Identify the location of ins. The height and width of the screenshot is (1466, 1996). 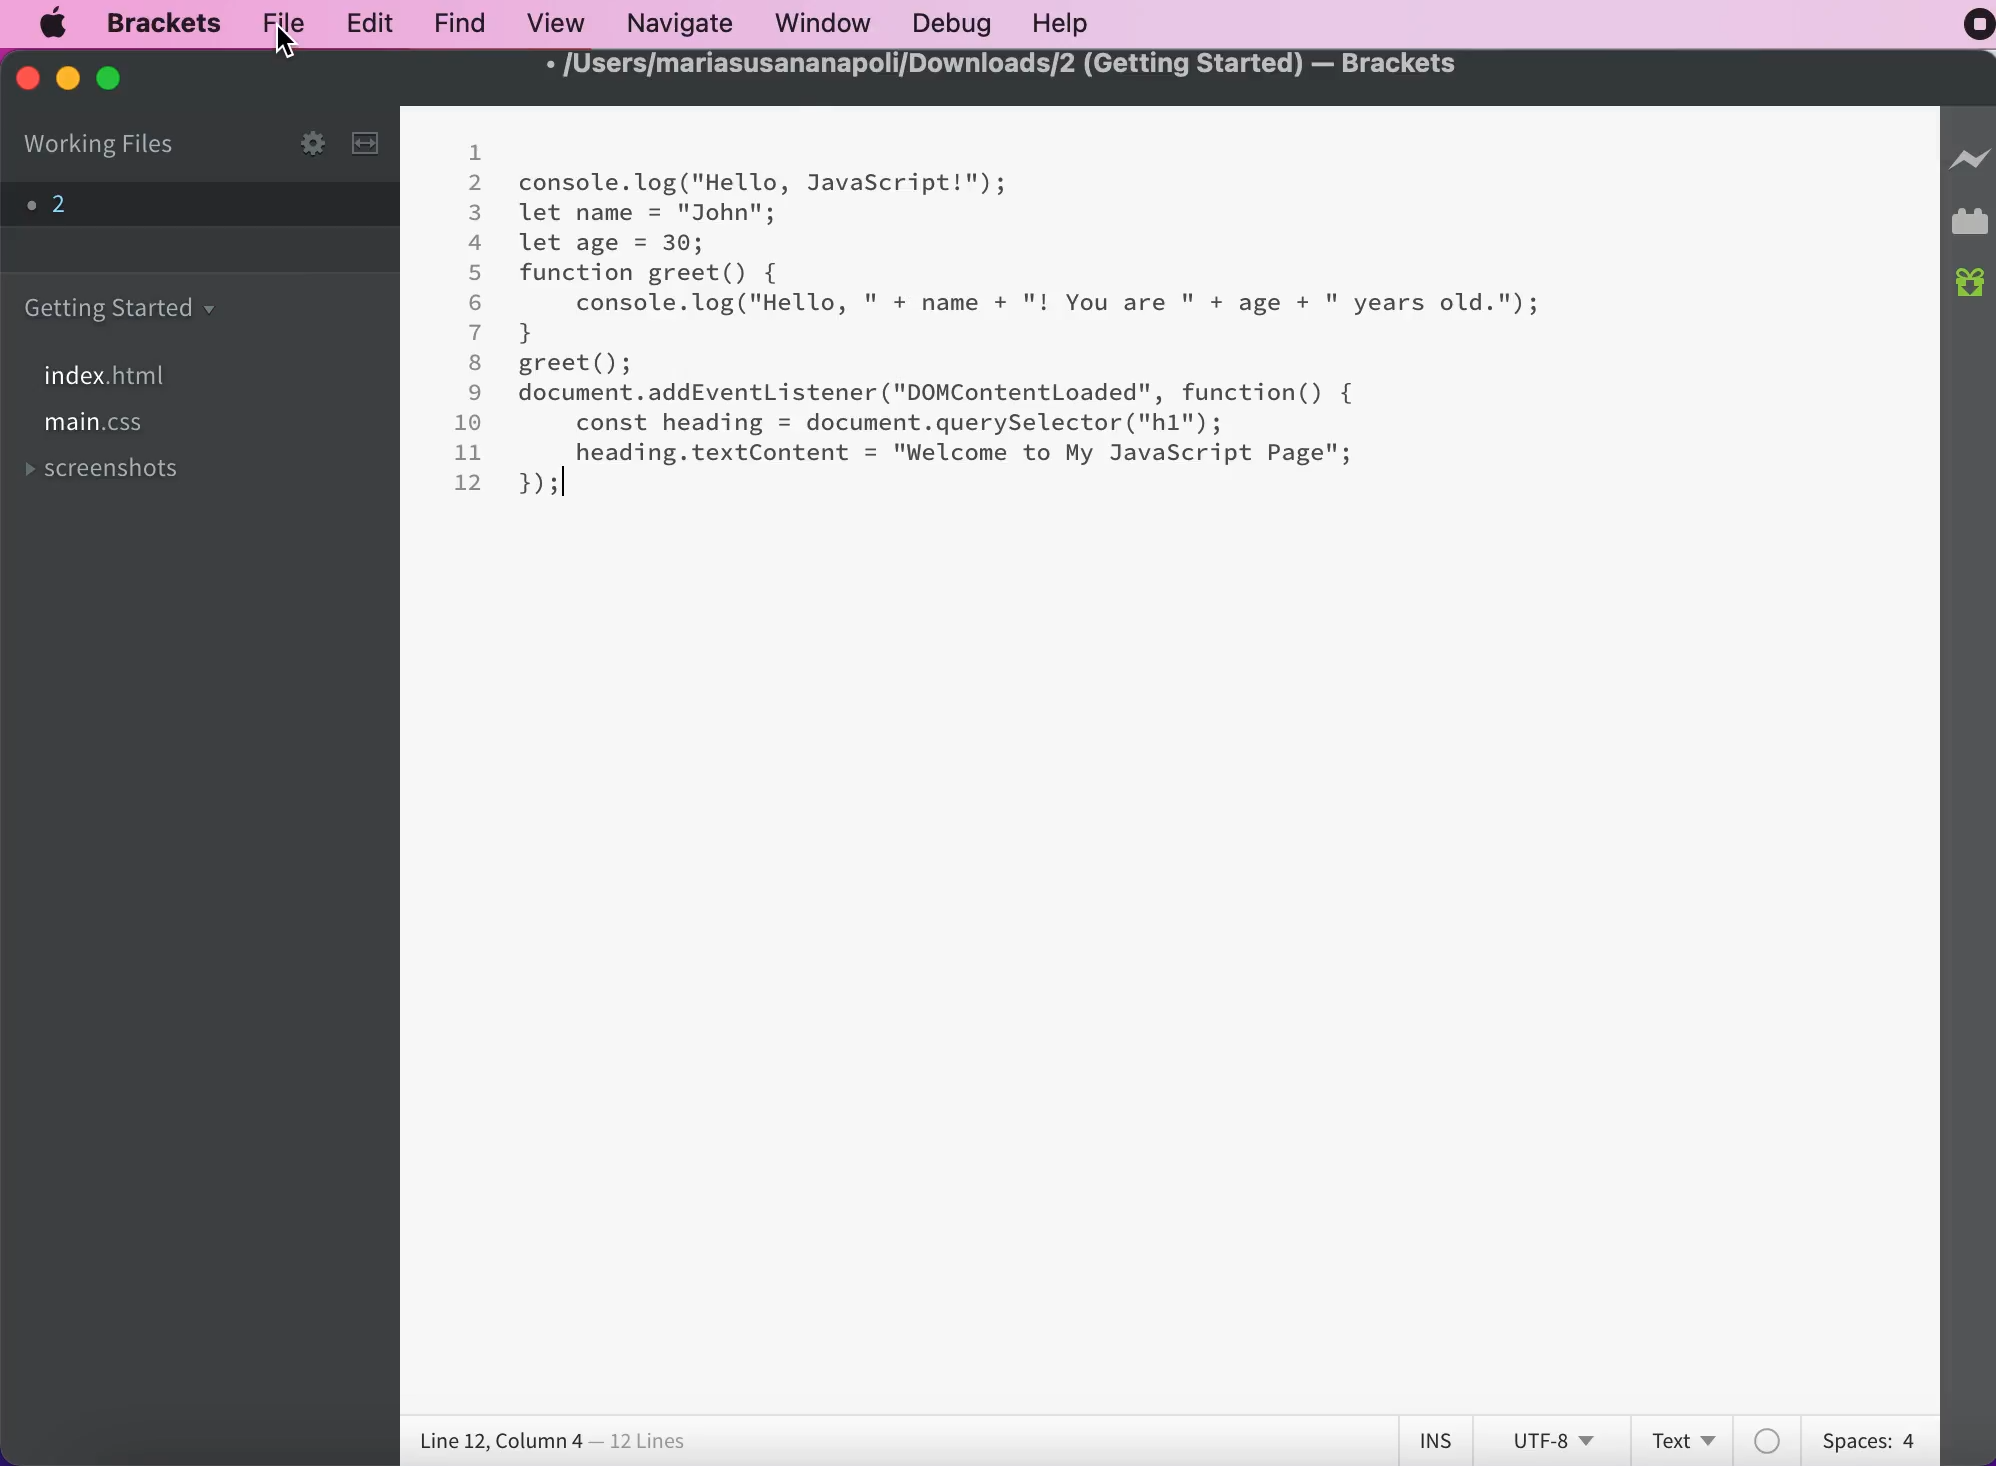
(1438, 1441).